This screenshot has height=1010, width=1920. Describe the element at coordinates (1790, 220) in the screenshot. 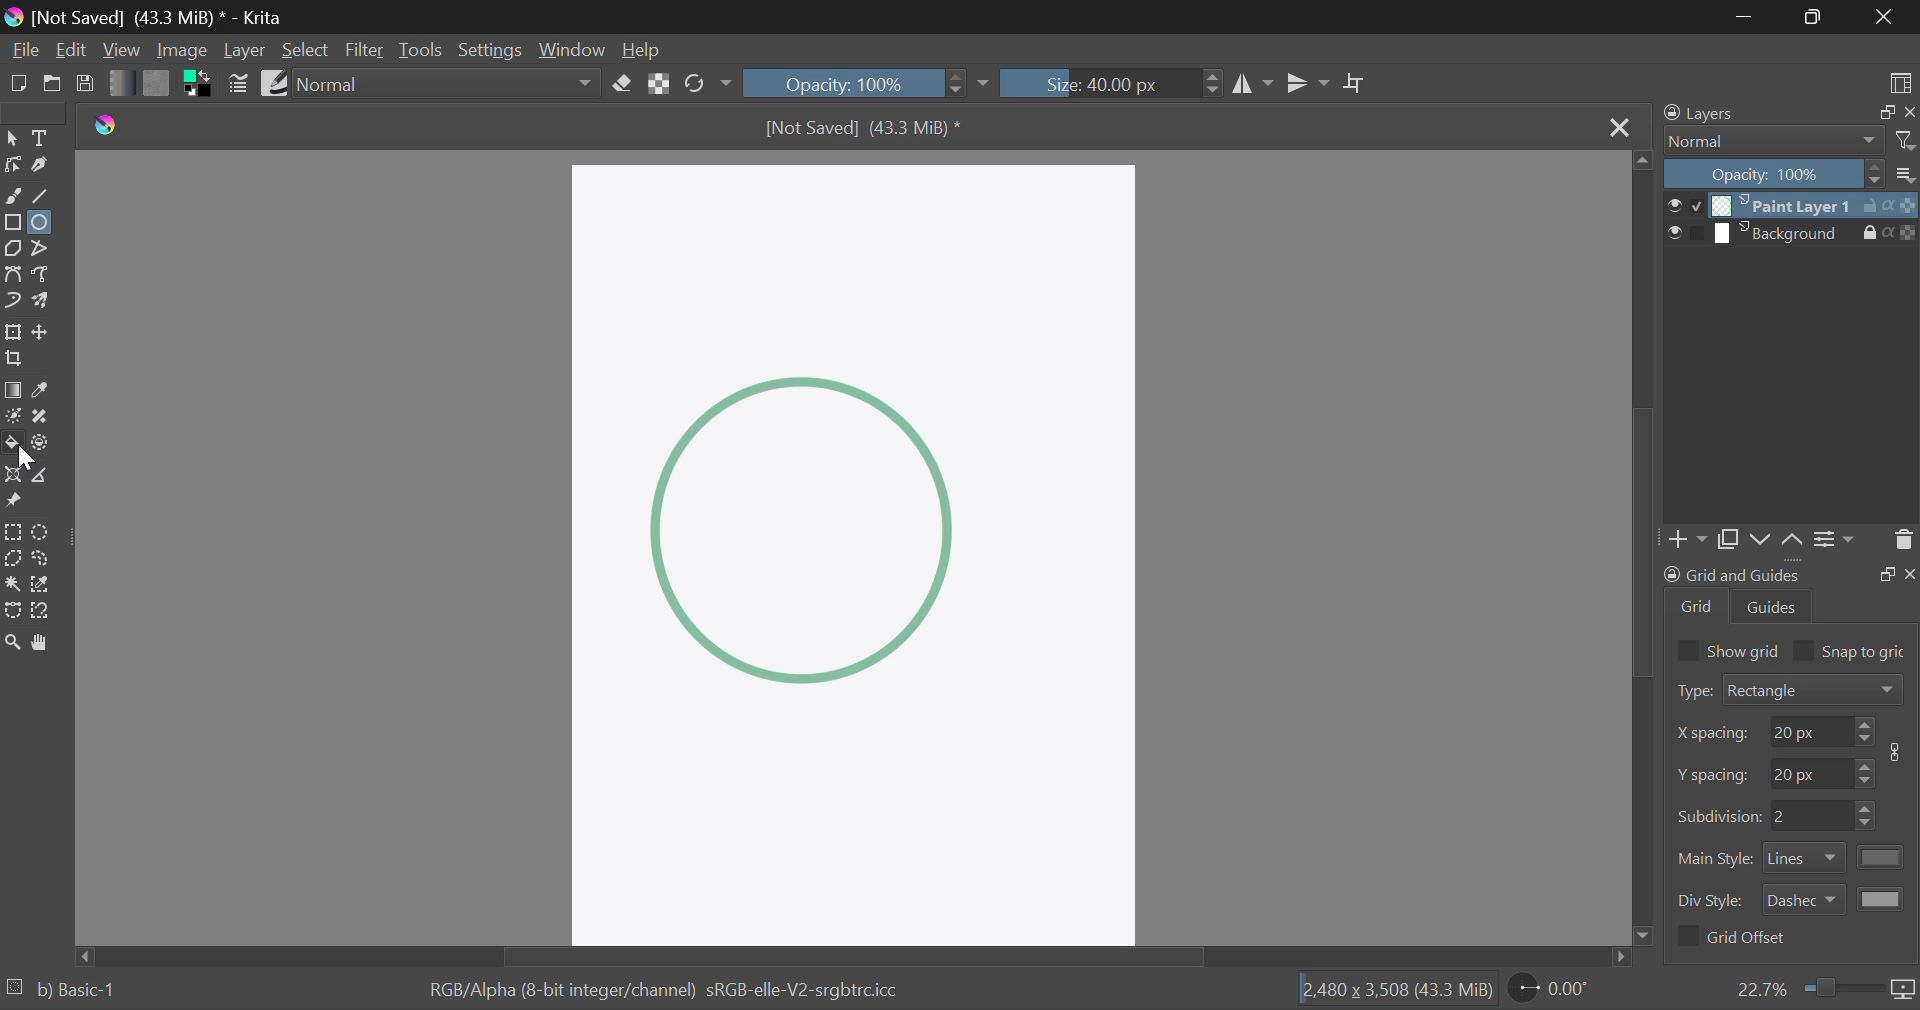

I see `Layers` at that location.